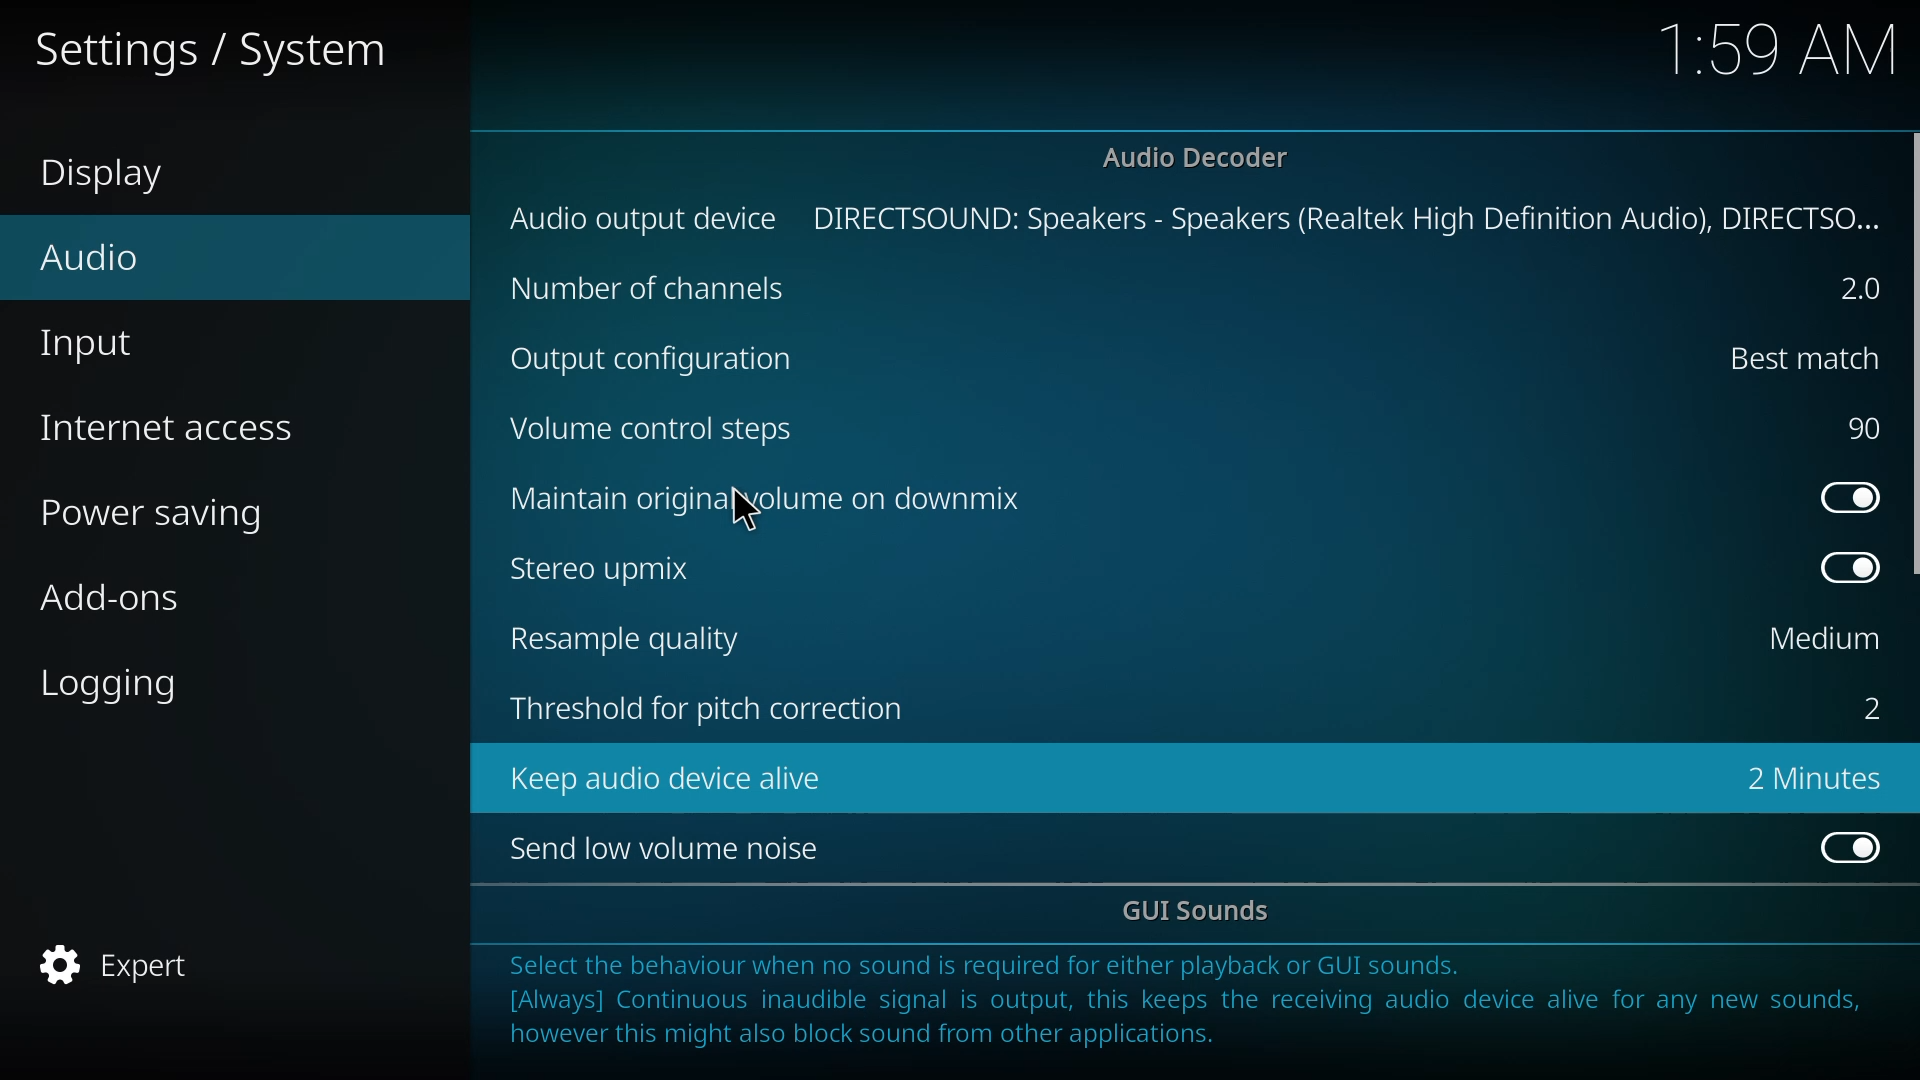 This screenshot has height=1080, width=1920. Describe the element at coordinates (1203, 913) in the screenshot. I see `gui sounds` at that location.